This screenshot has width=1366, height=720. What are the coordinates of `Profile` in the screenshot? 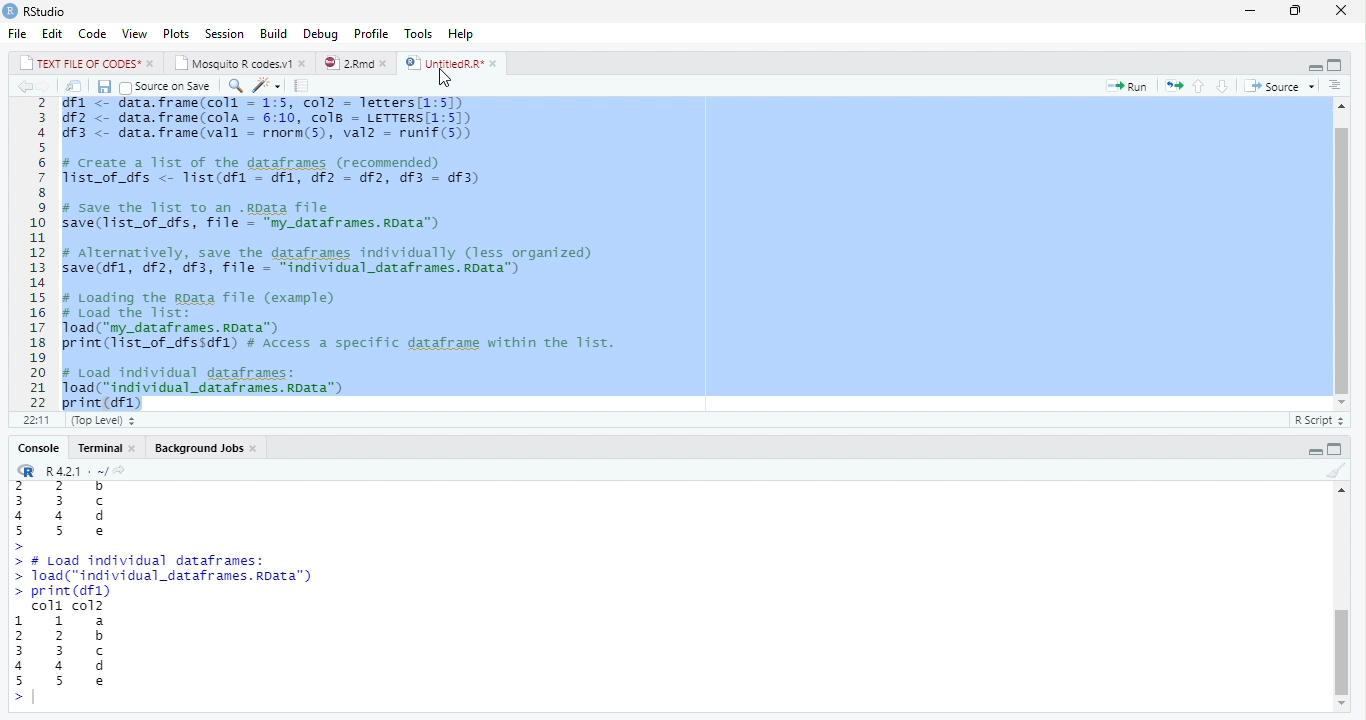 It's located at (372, 33).